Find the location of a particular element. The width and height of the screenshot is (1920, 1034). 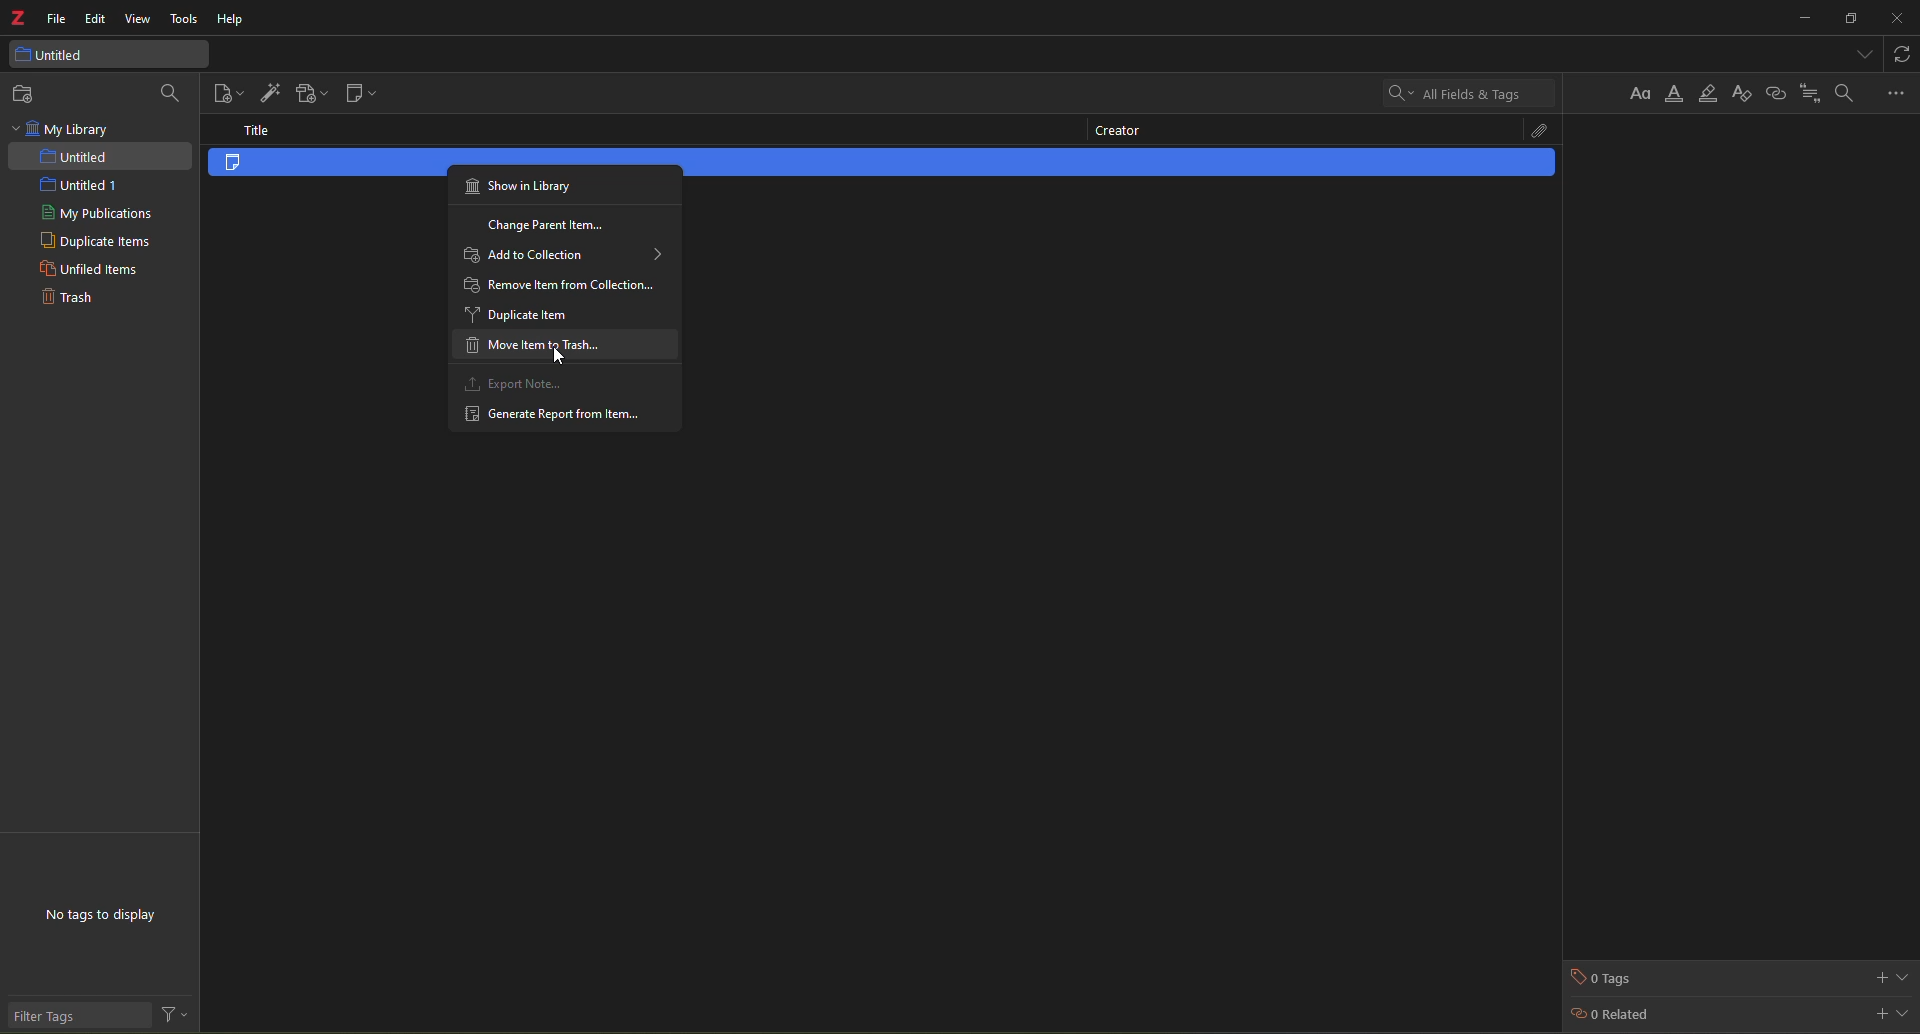

actions is located at coordinates (174, 1015).